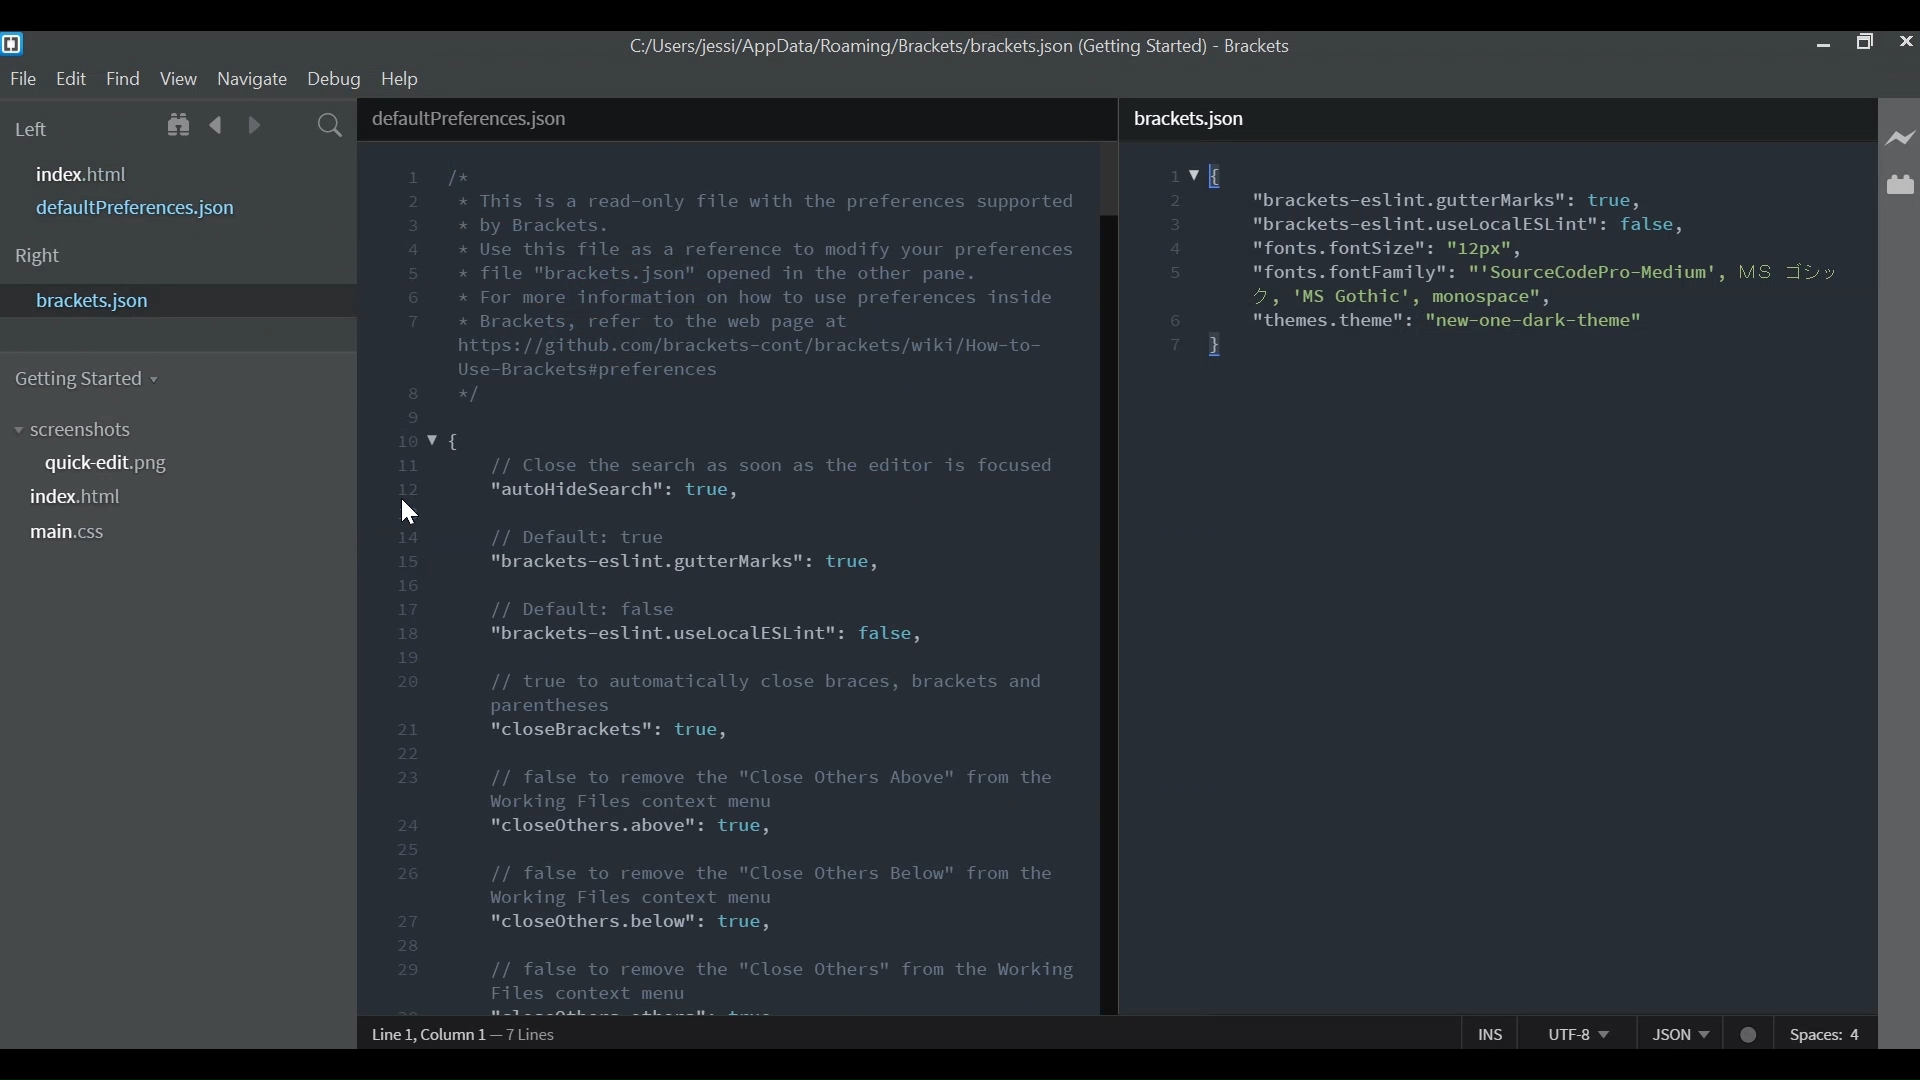 The width and height of the screenshot is (1920, 1080). What do you see at coordinates (66, 255) in the screenshot?
I see `Right` at bounding box center [66, 255].